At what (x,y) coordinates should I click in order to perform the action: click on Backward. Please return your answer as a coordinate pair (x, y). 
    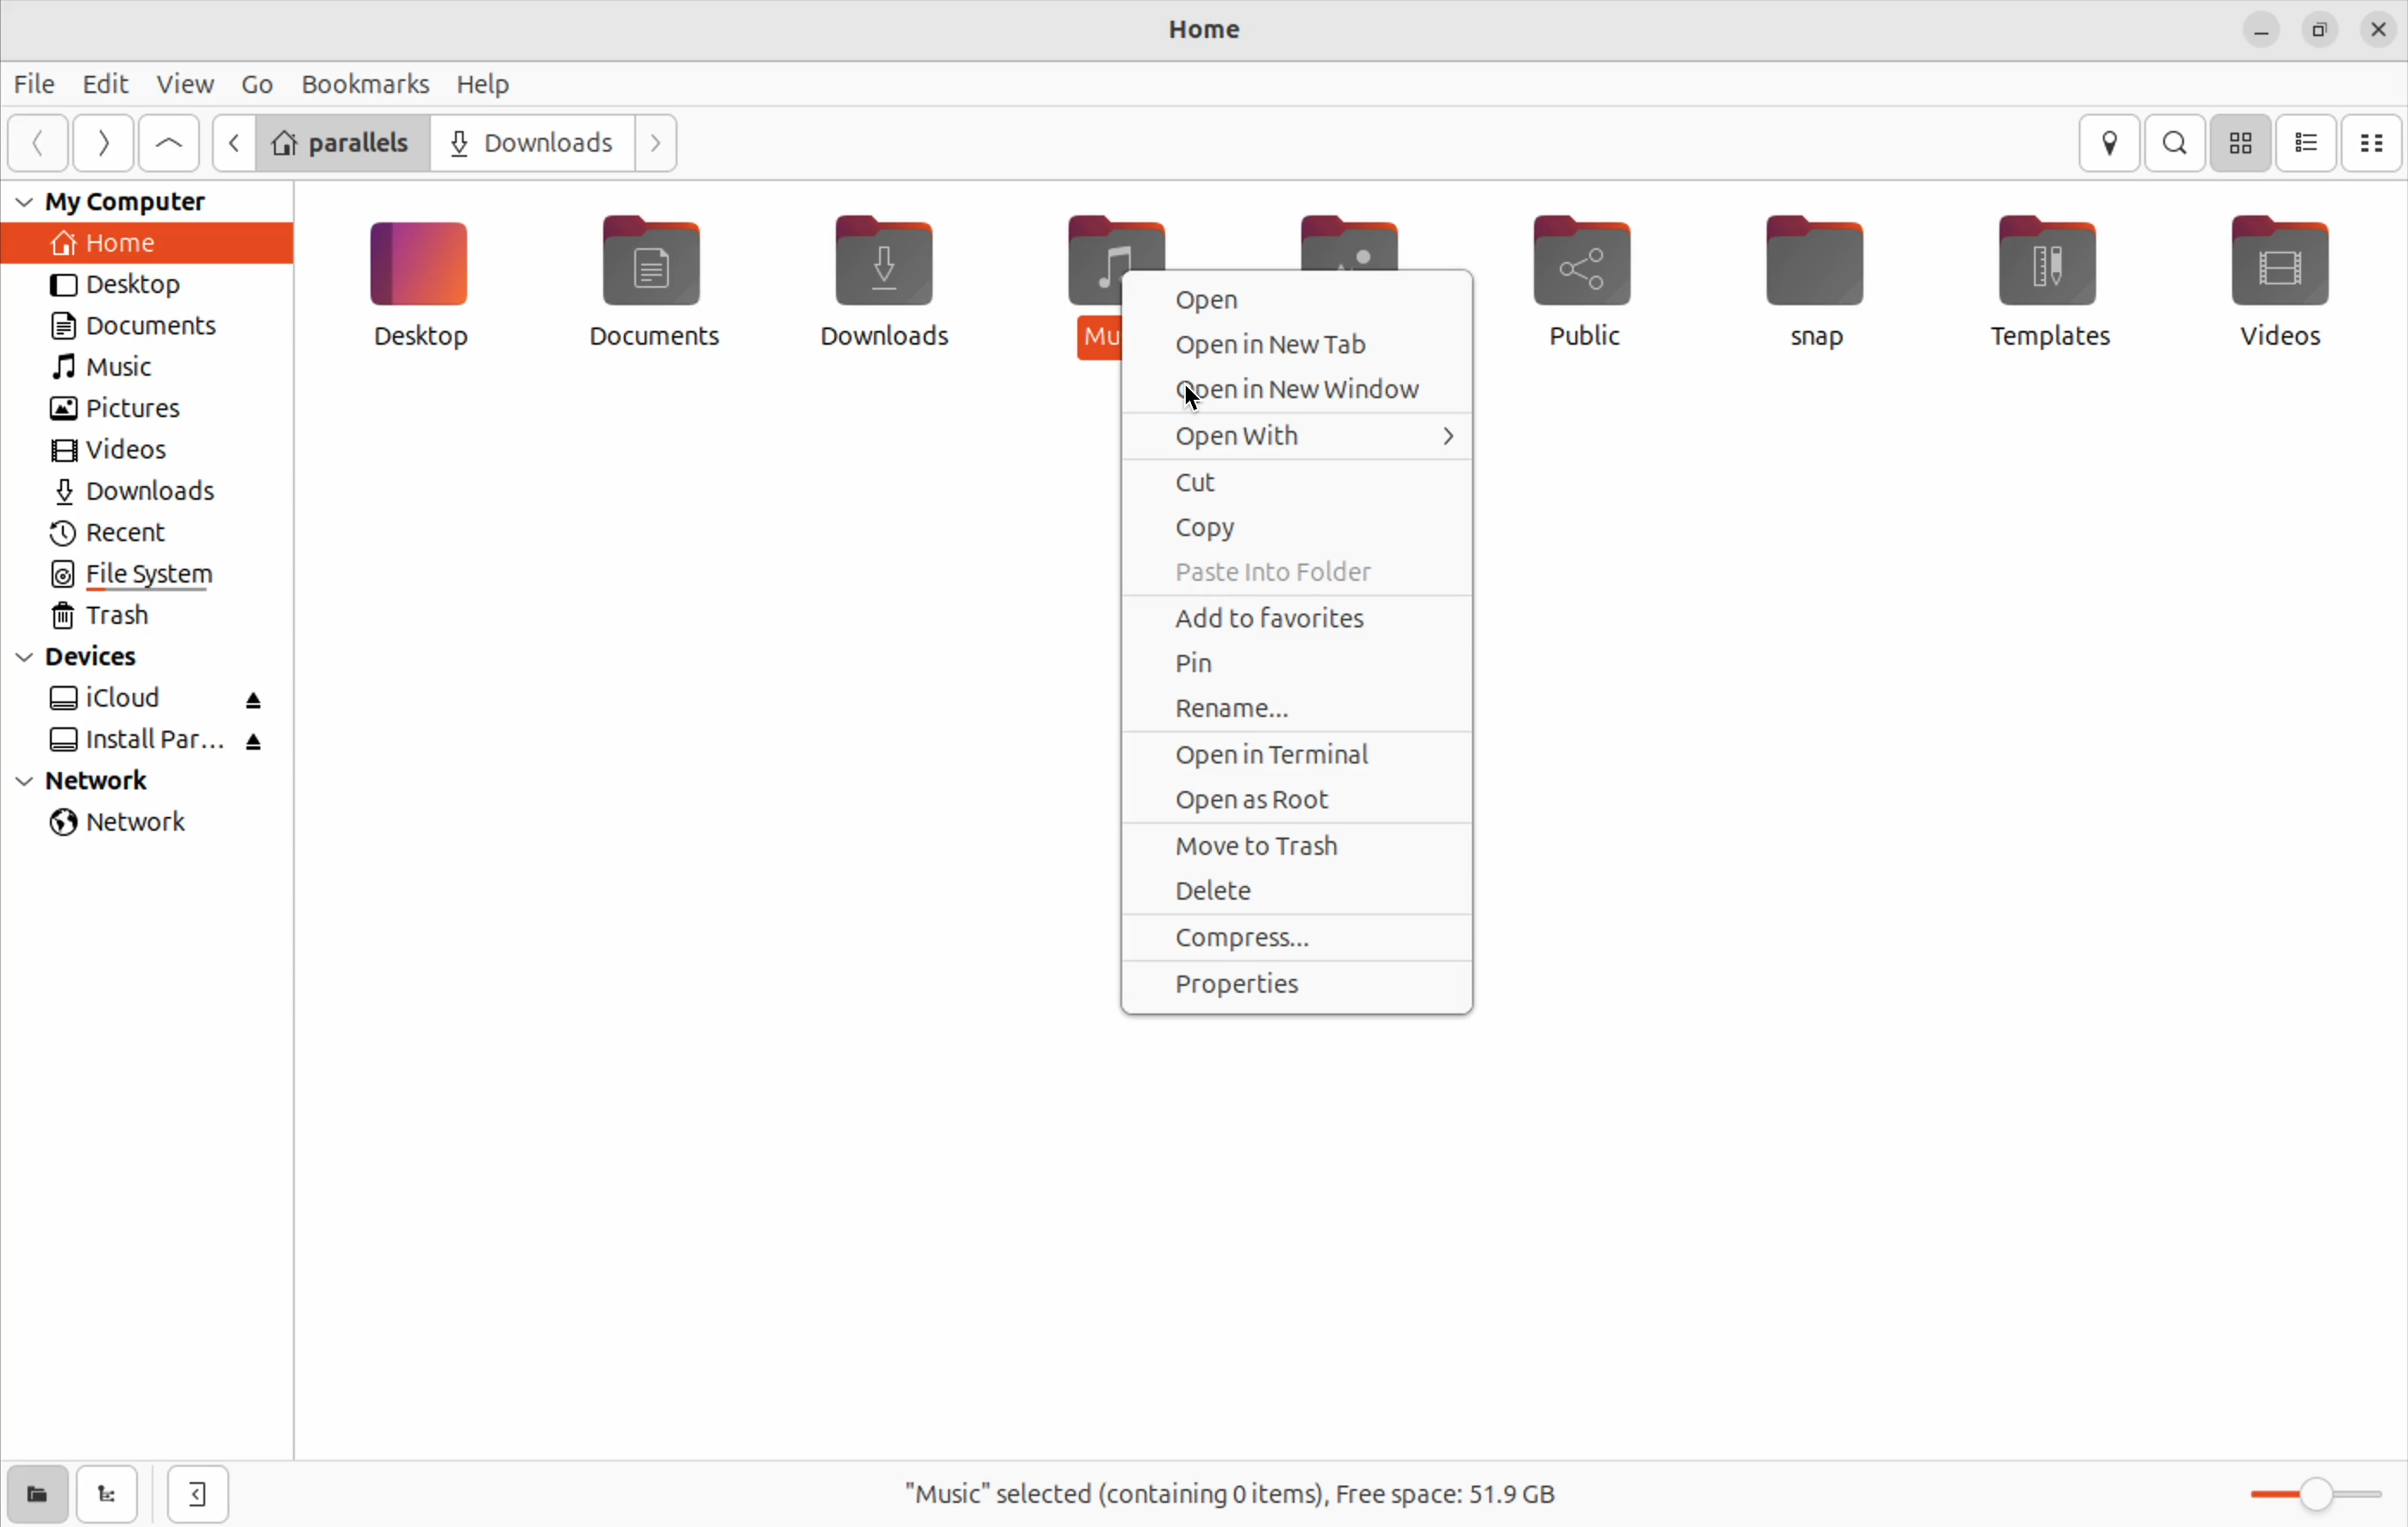
    Looking at the image, I should click on (229, 142).